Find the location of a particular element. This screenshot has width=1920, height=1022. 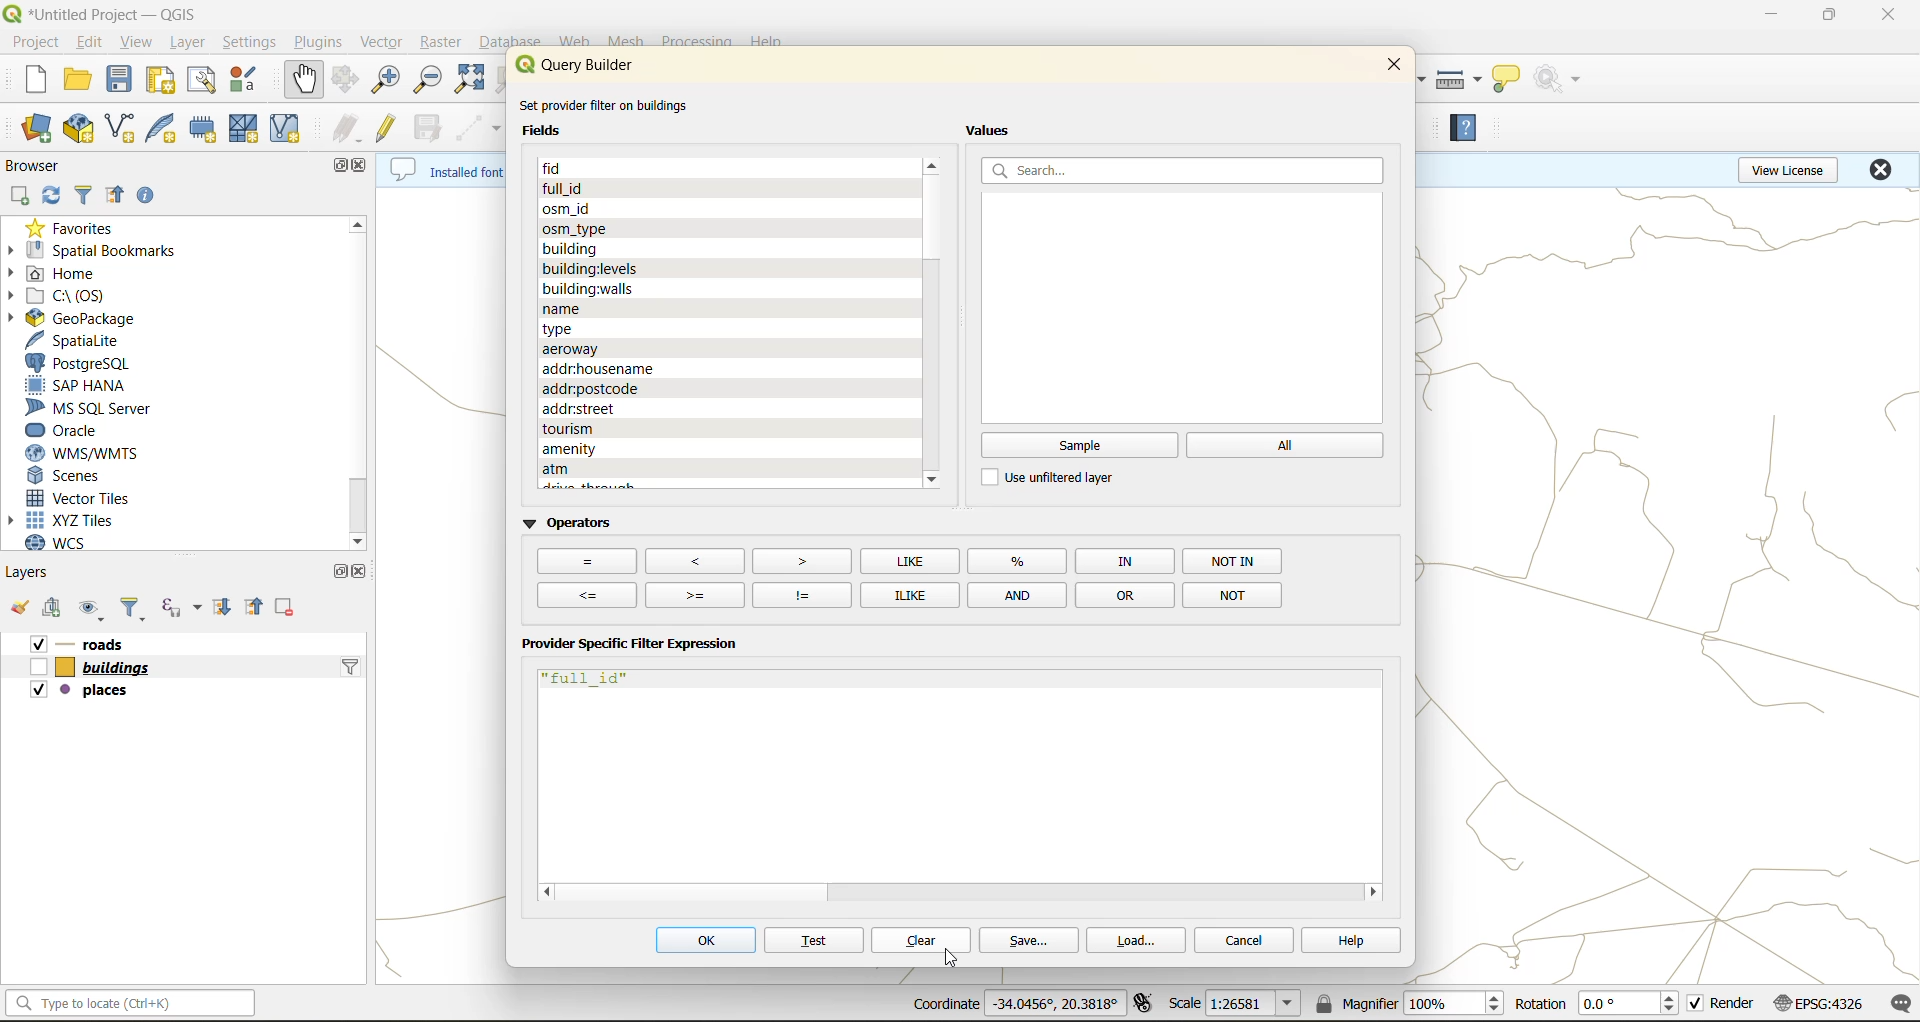

home is located at coordinates (79, 273).